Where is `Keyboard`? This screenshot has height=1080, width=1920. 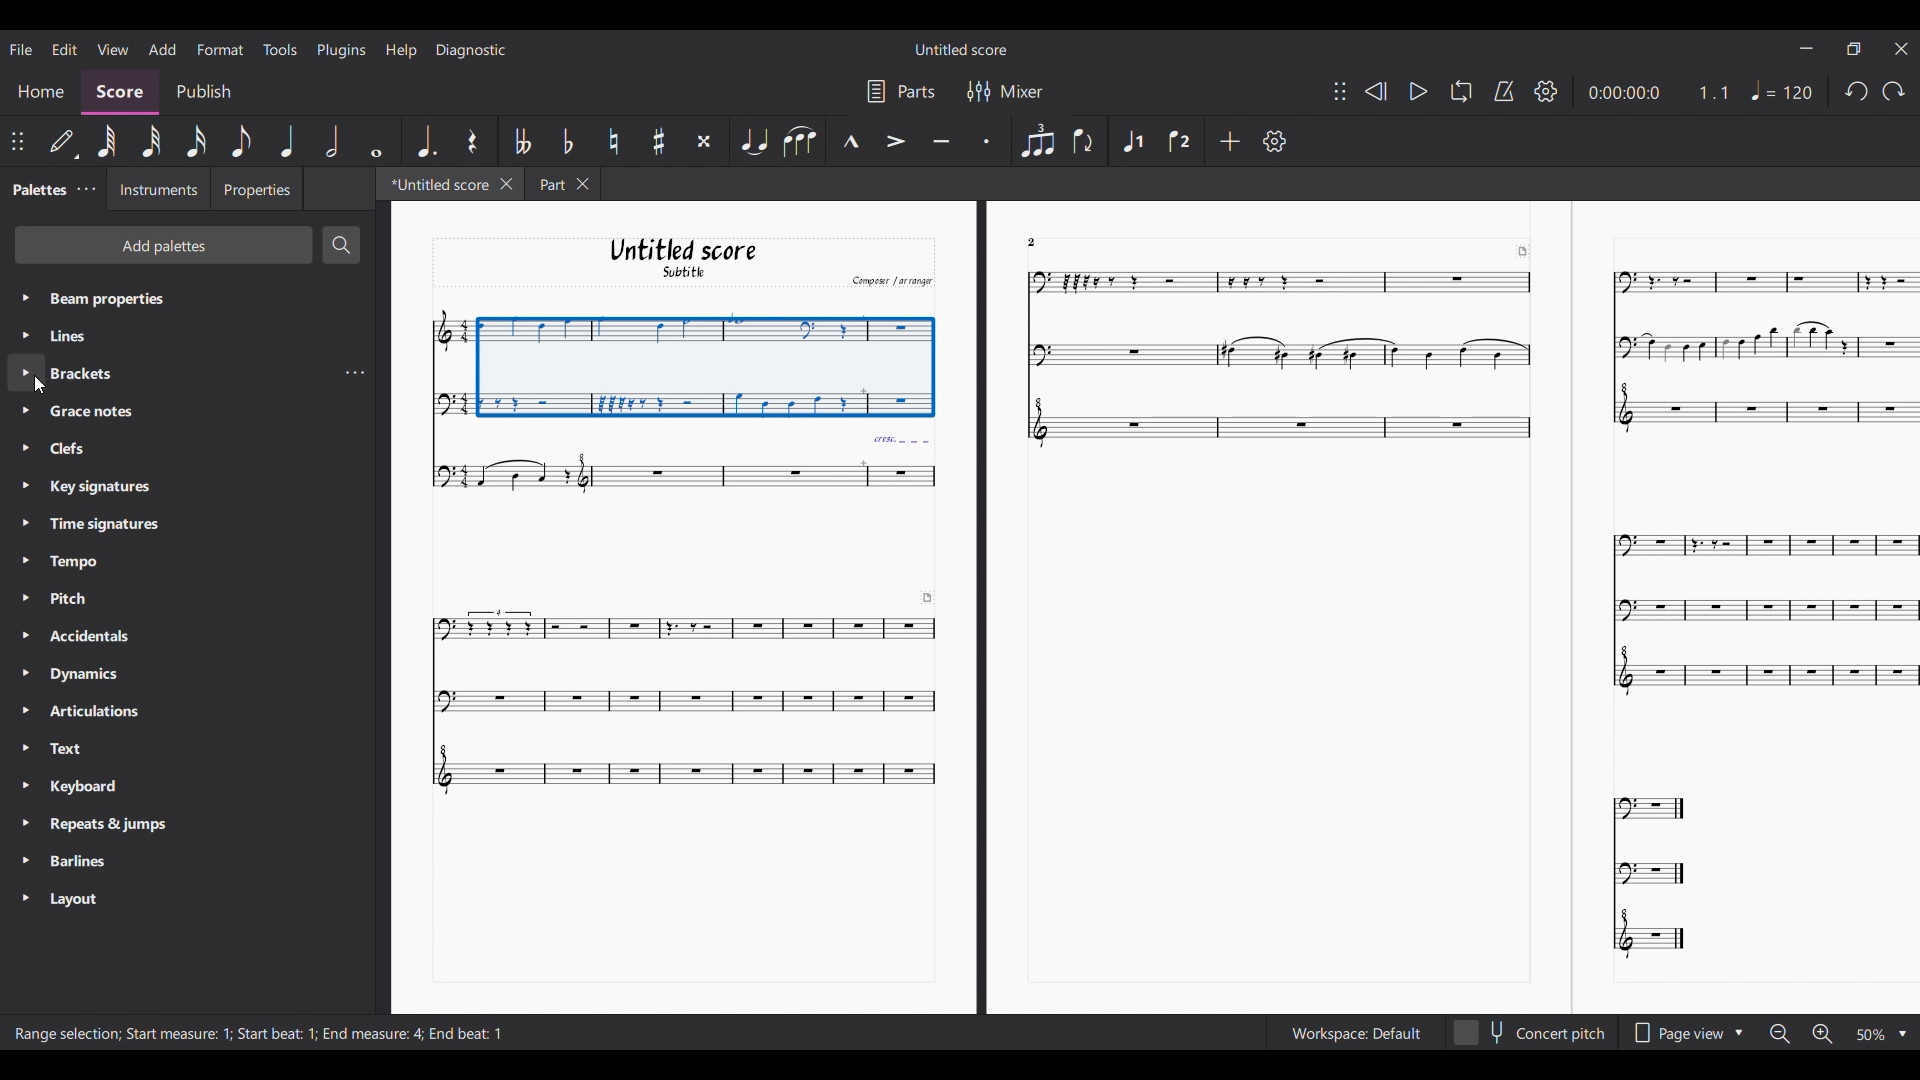
Keyboard is located at coordinates (96, 789).